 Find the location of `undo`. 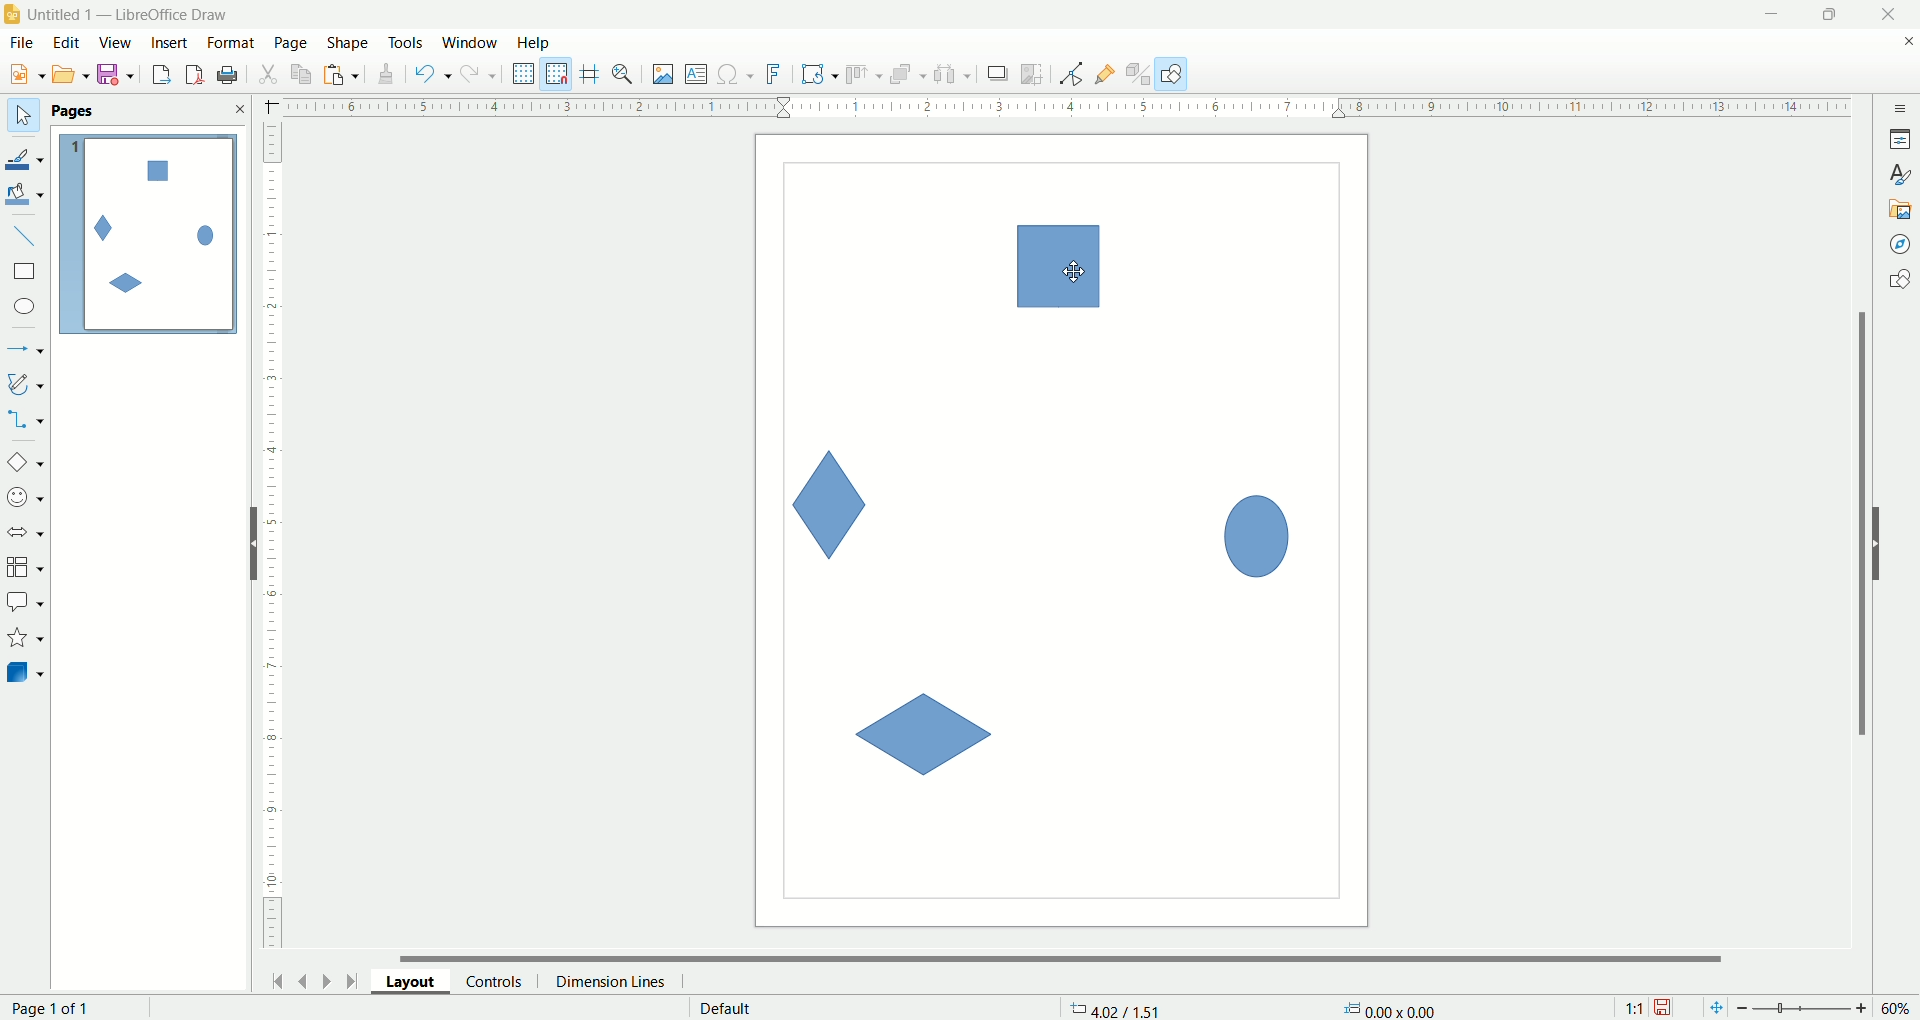

undo is located at coordinates (433, 74).